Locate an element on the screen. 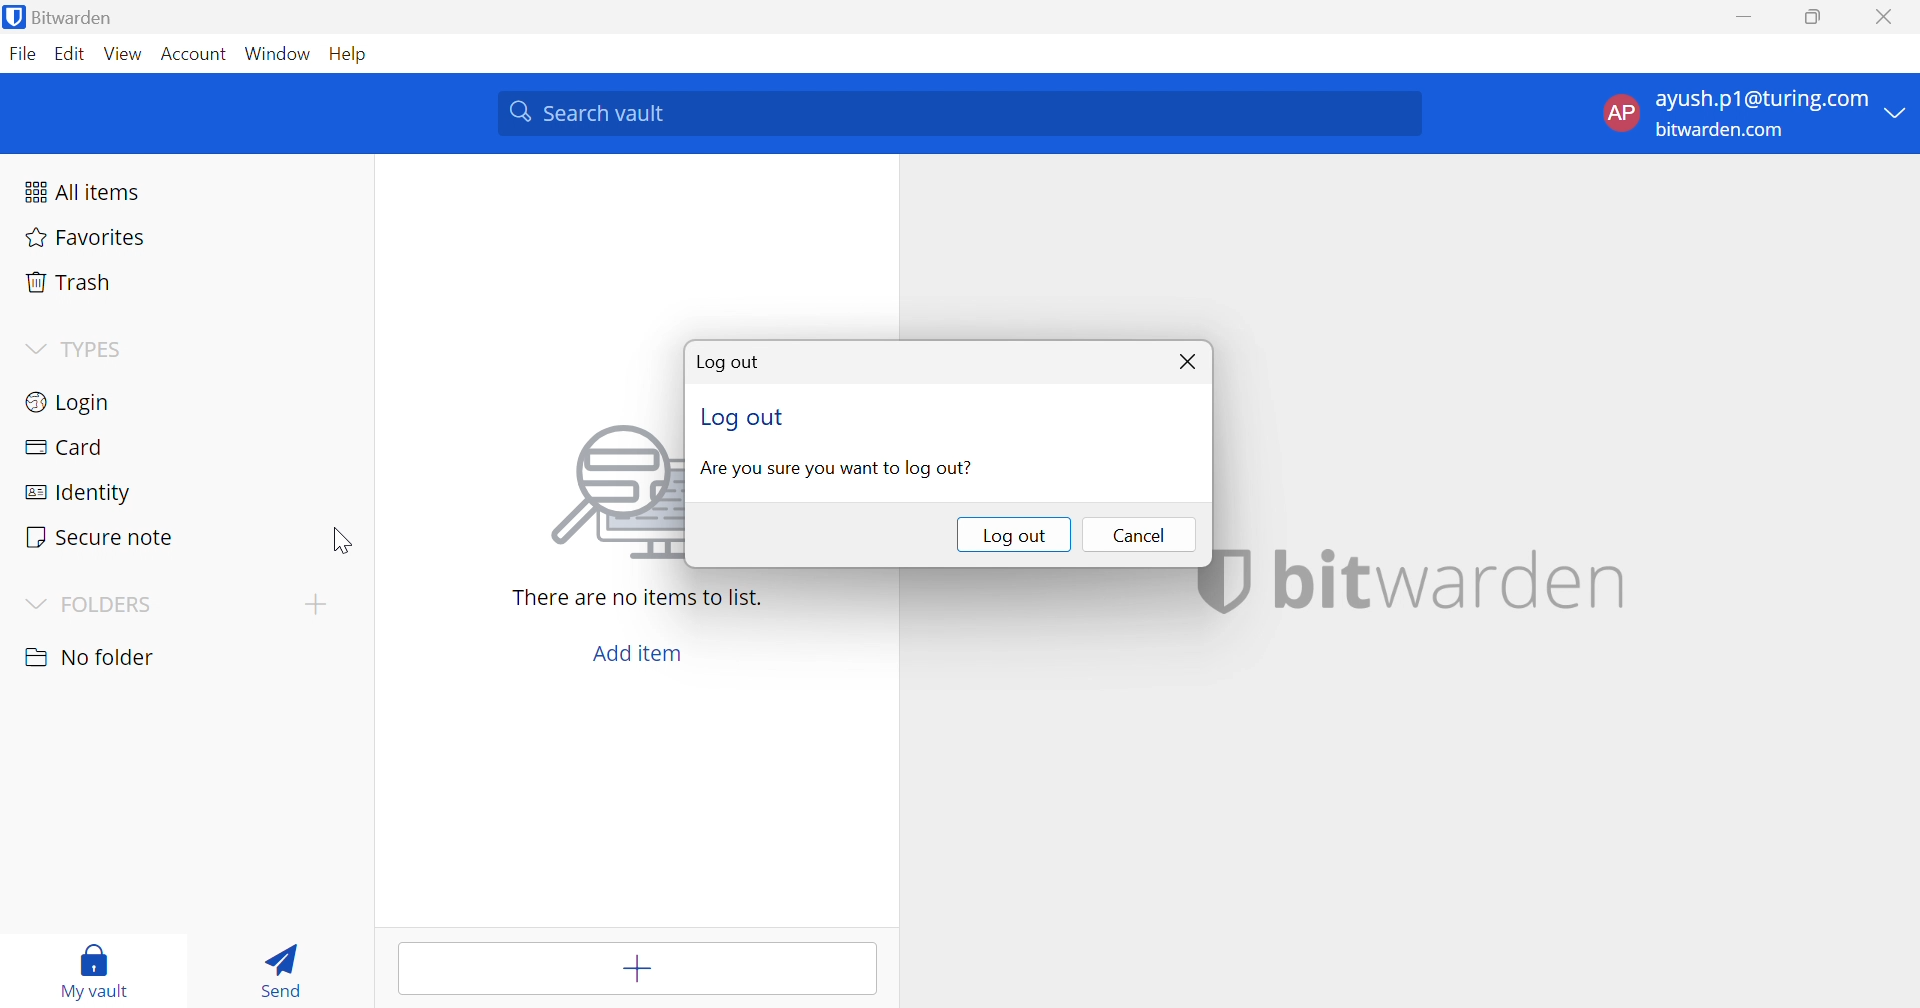  Trash is located at coordinates (65, 282).